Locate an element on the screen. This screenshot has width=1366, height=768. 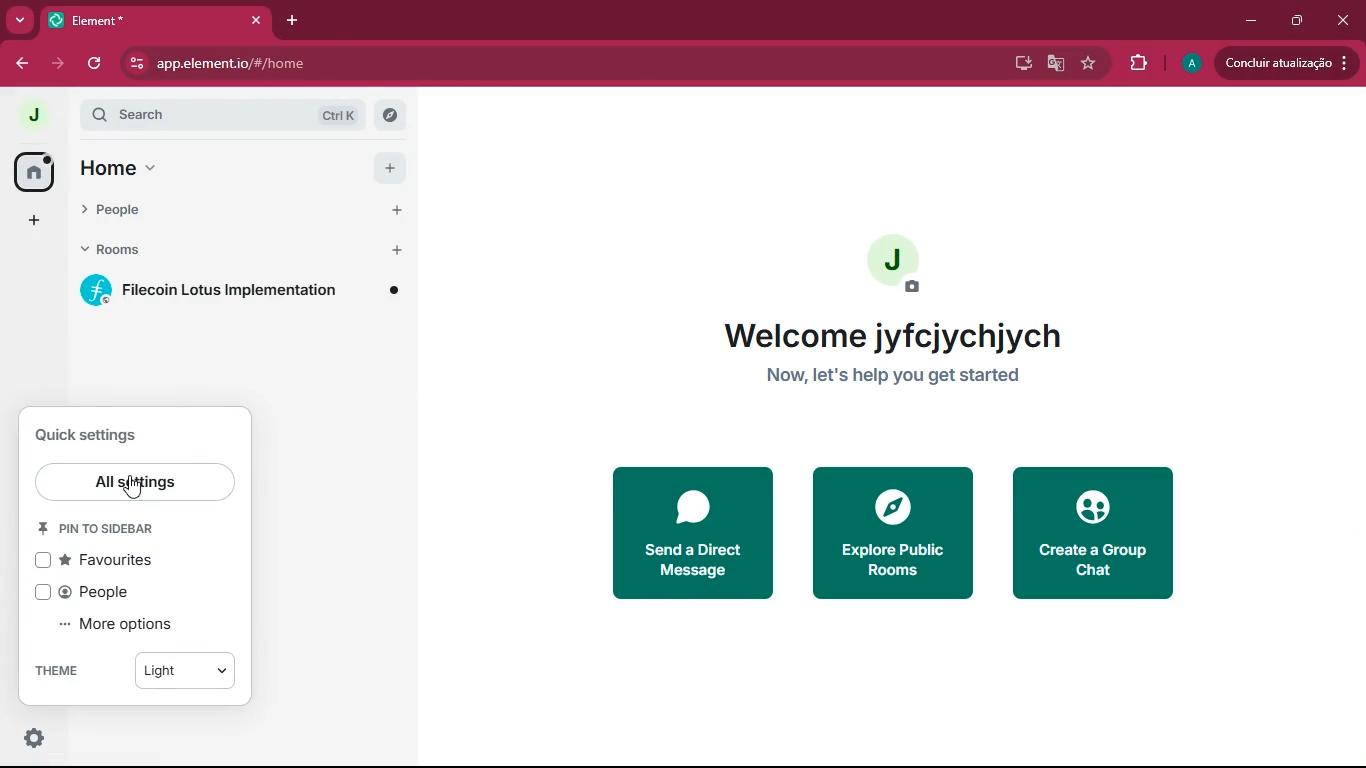
forward is located at coordinates (55, 64).